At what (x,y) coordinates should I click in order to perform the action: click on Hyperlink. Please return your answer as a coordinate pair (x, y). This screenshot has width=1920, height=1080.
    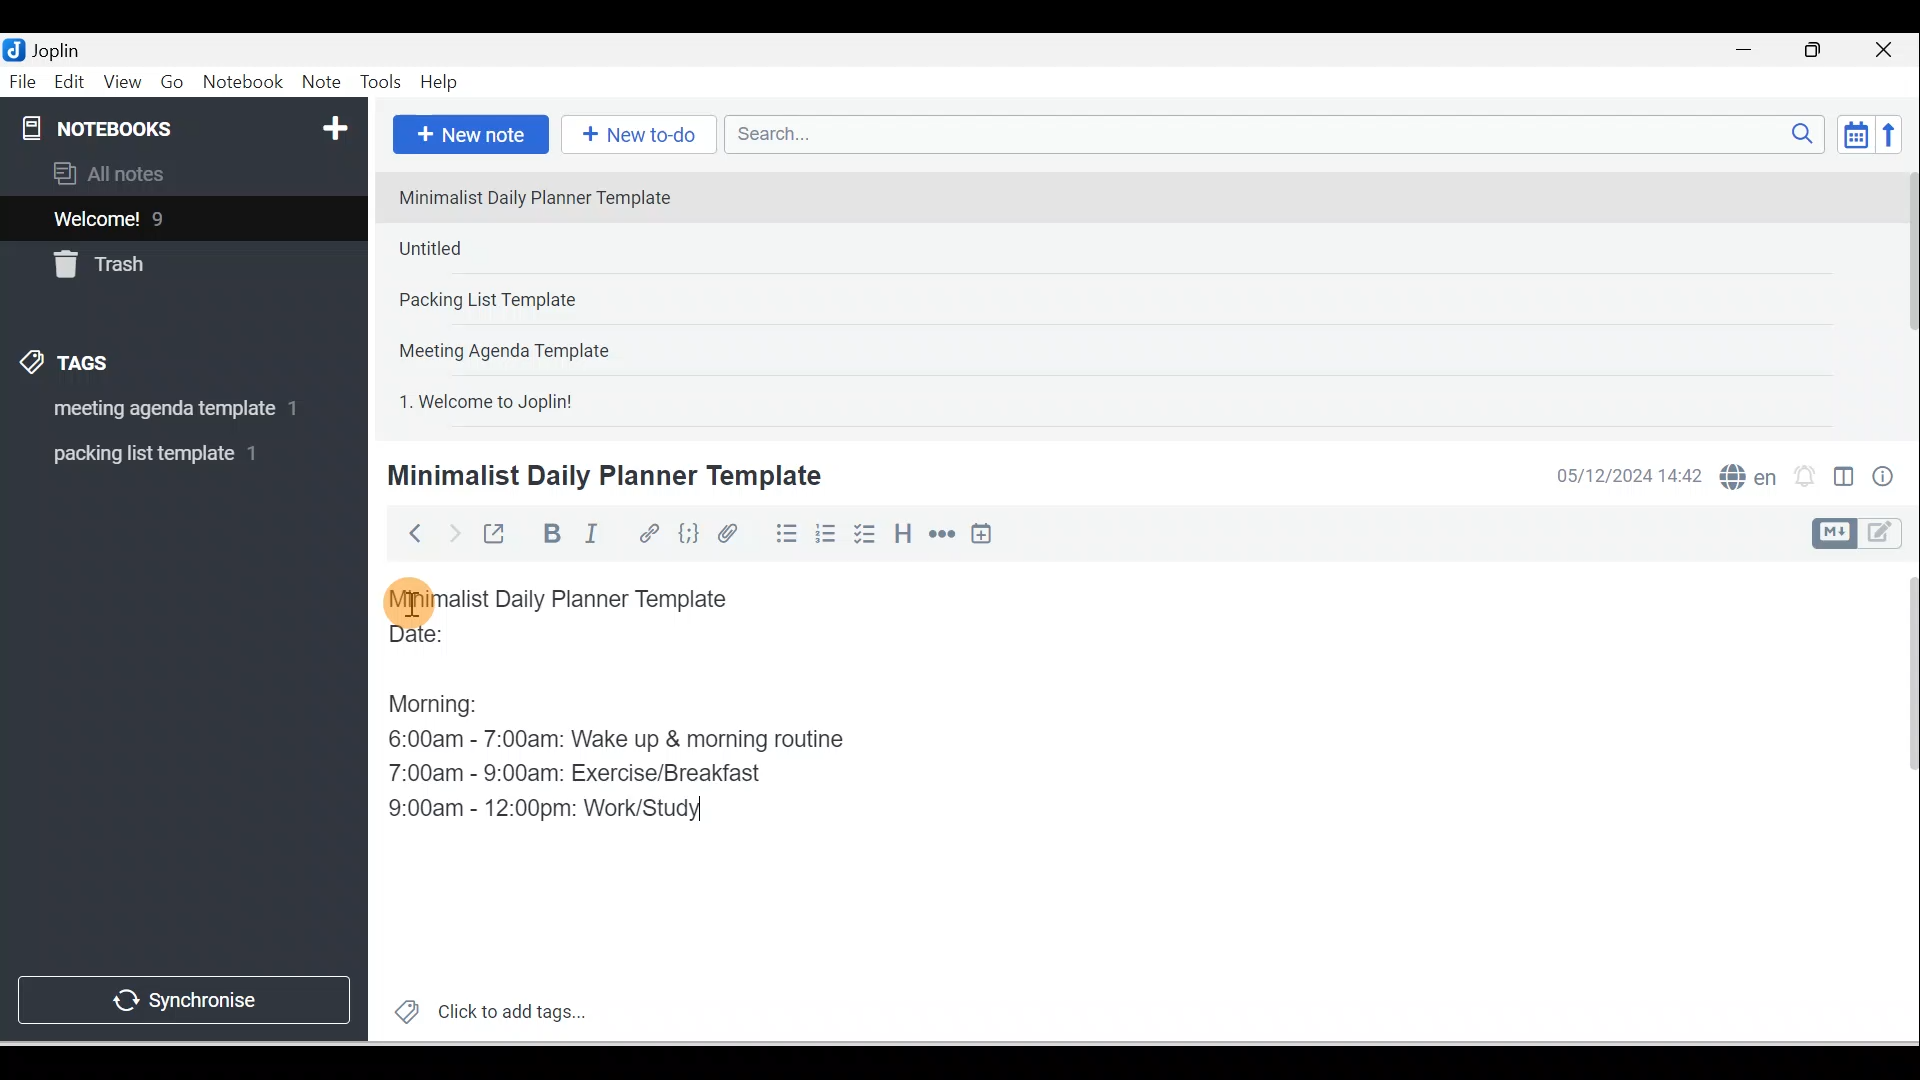
    Looking at the image, I should click on (647, 535).